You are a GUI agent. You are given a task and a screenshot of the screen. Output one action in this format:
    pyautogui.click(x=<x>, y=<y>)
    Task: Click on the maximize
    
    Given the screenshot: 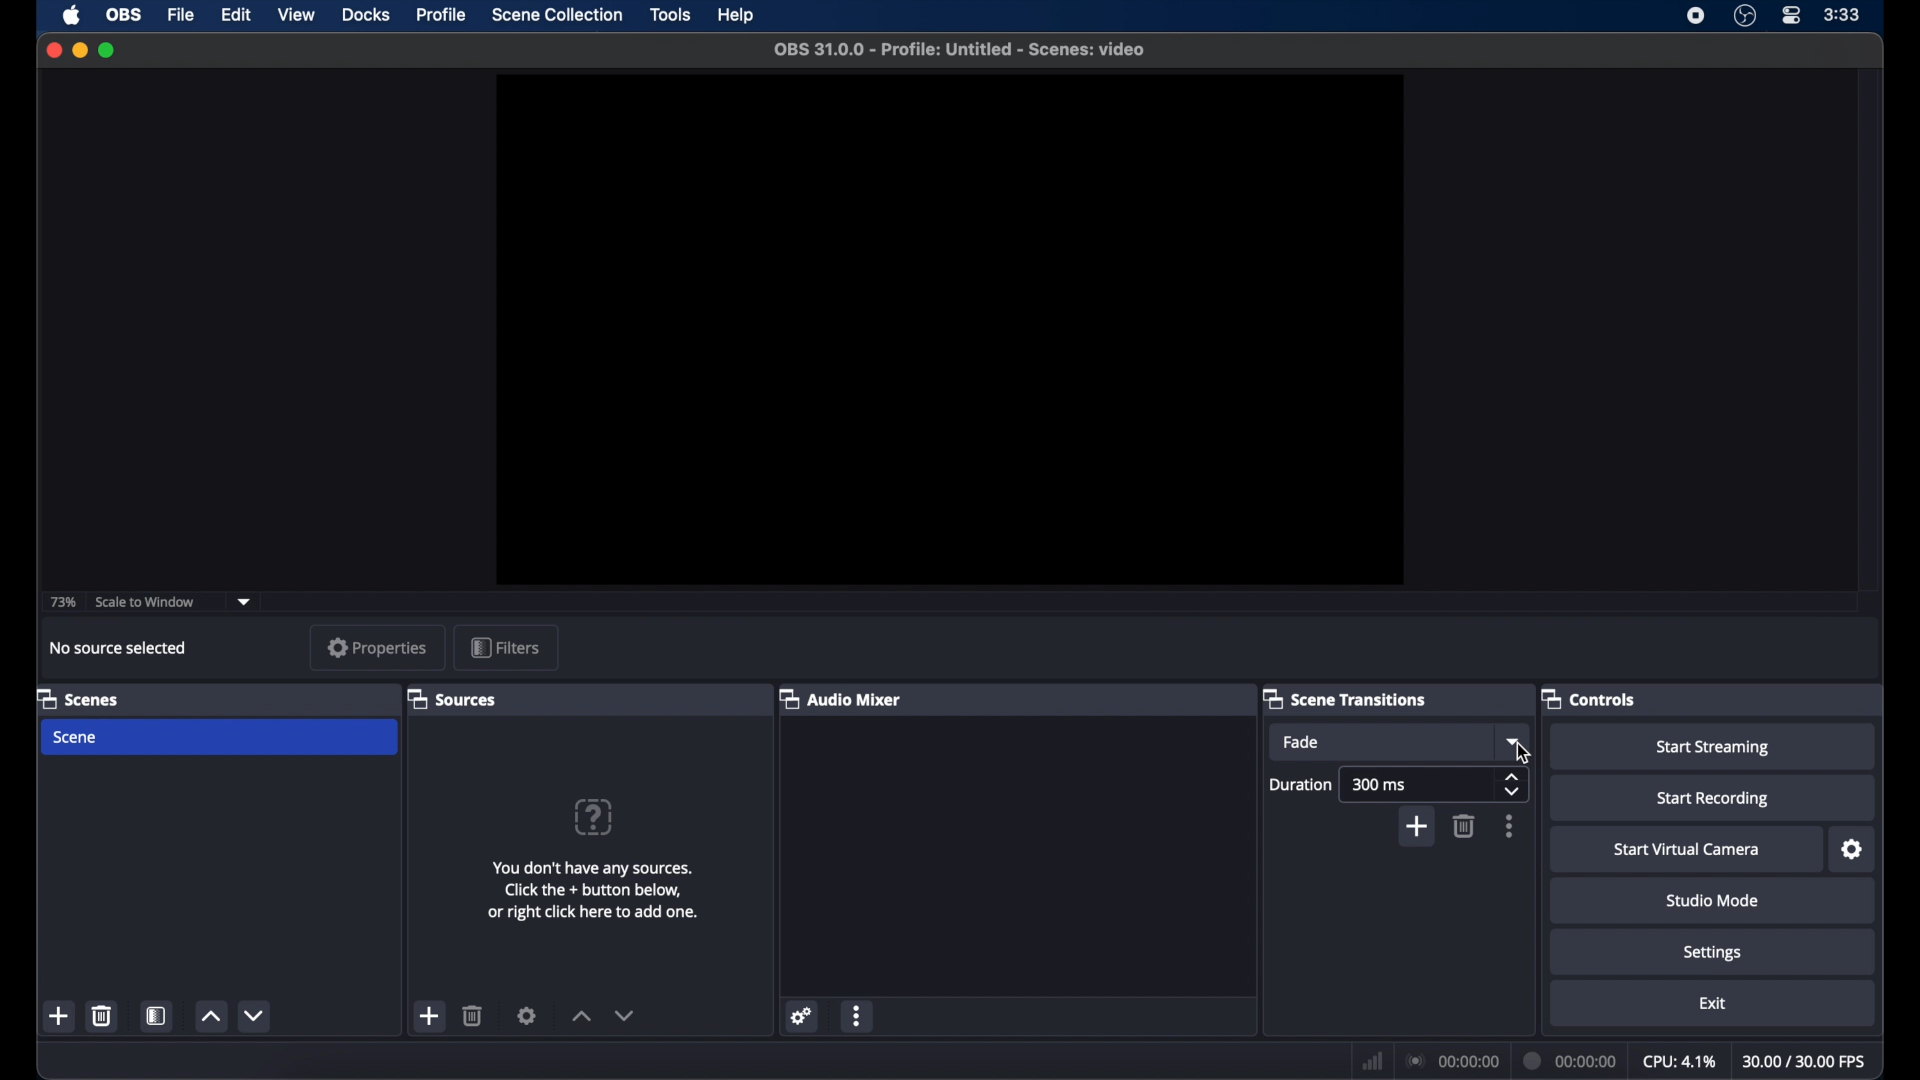 What is the action you would take?
    pyautogui.click(x=108, y=50)
    